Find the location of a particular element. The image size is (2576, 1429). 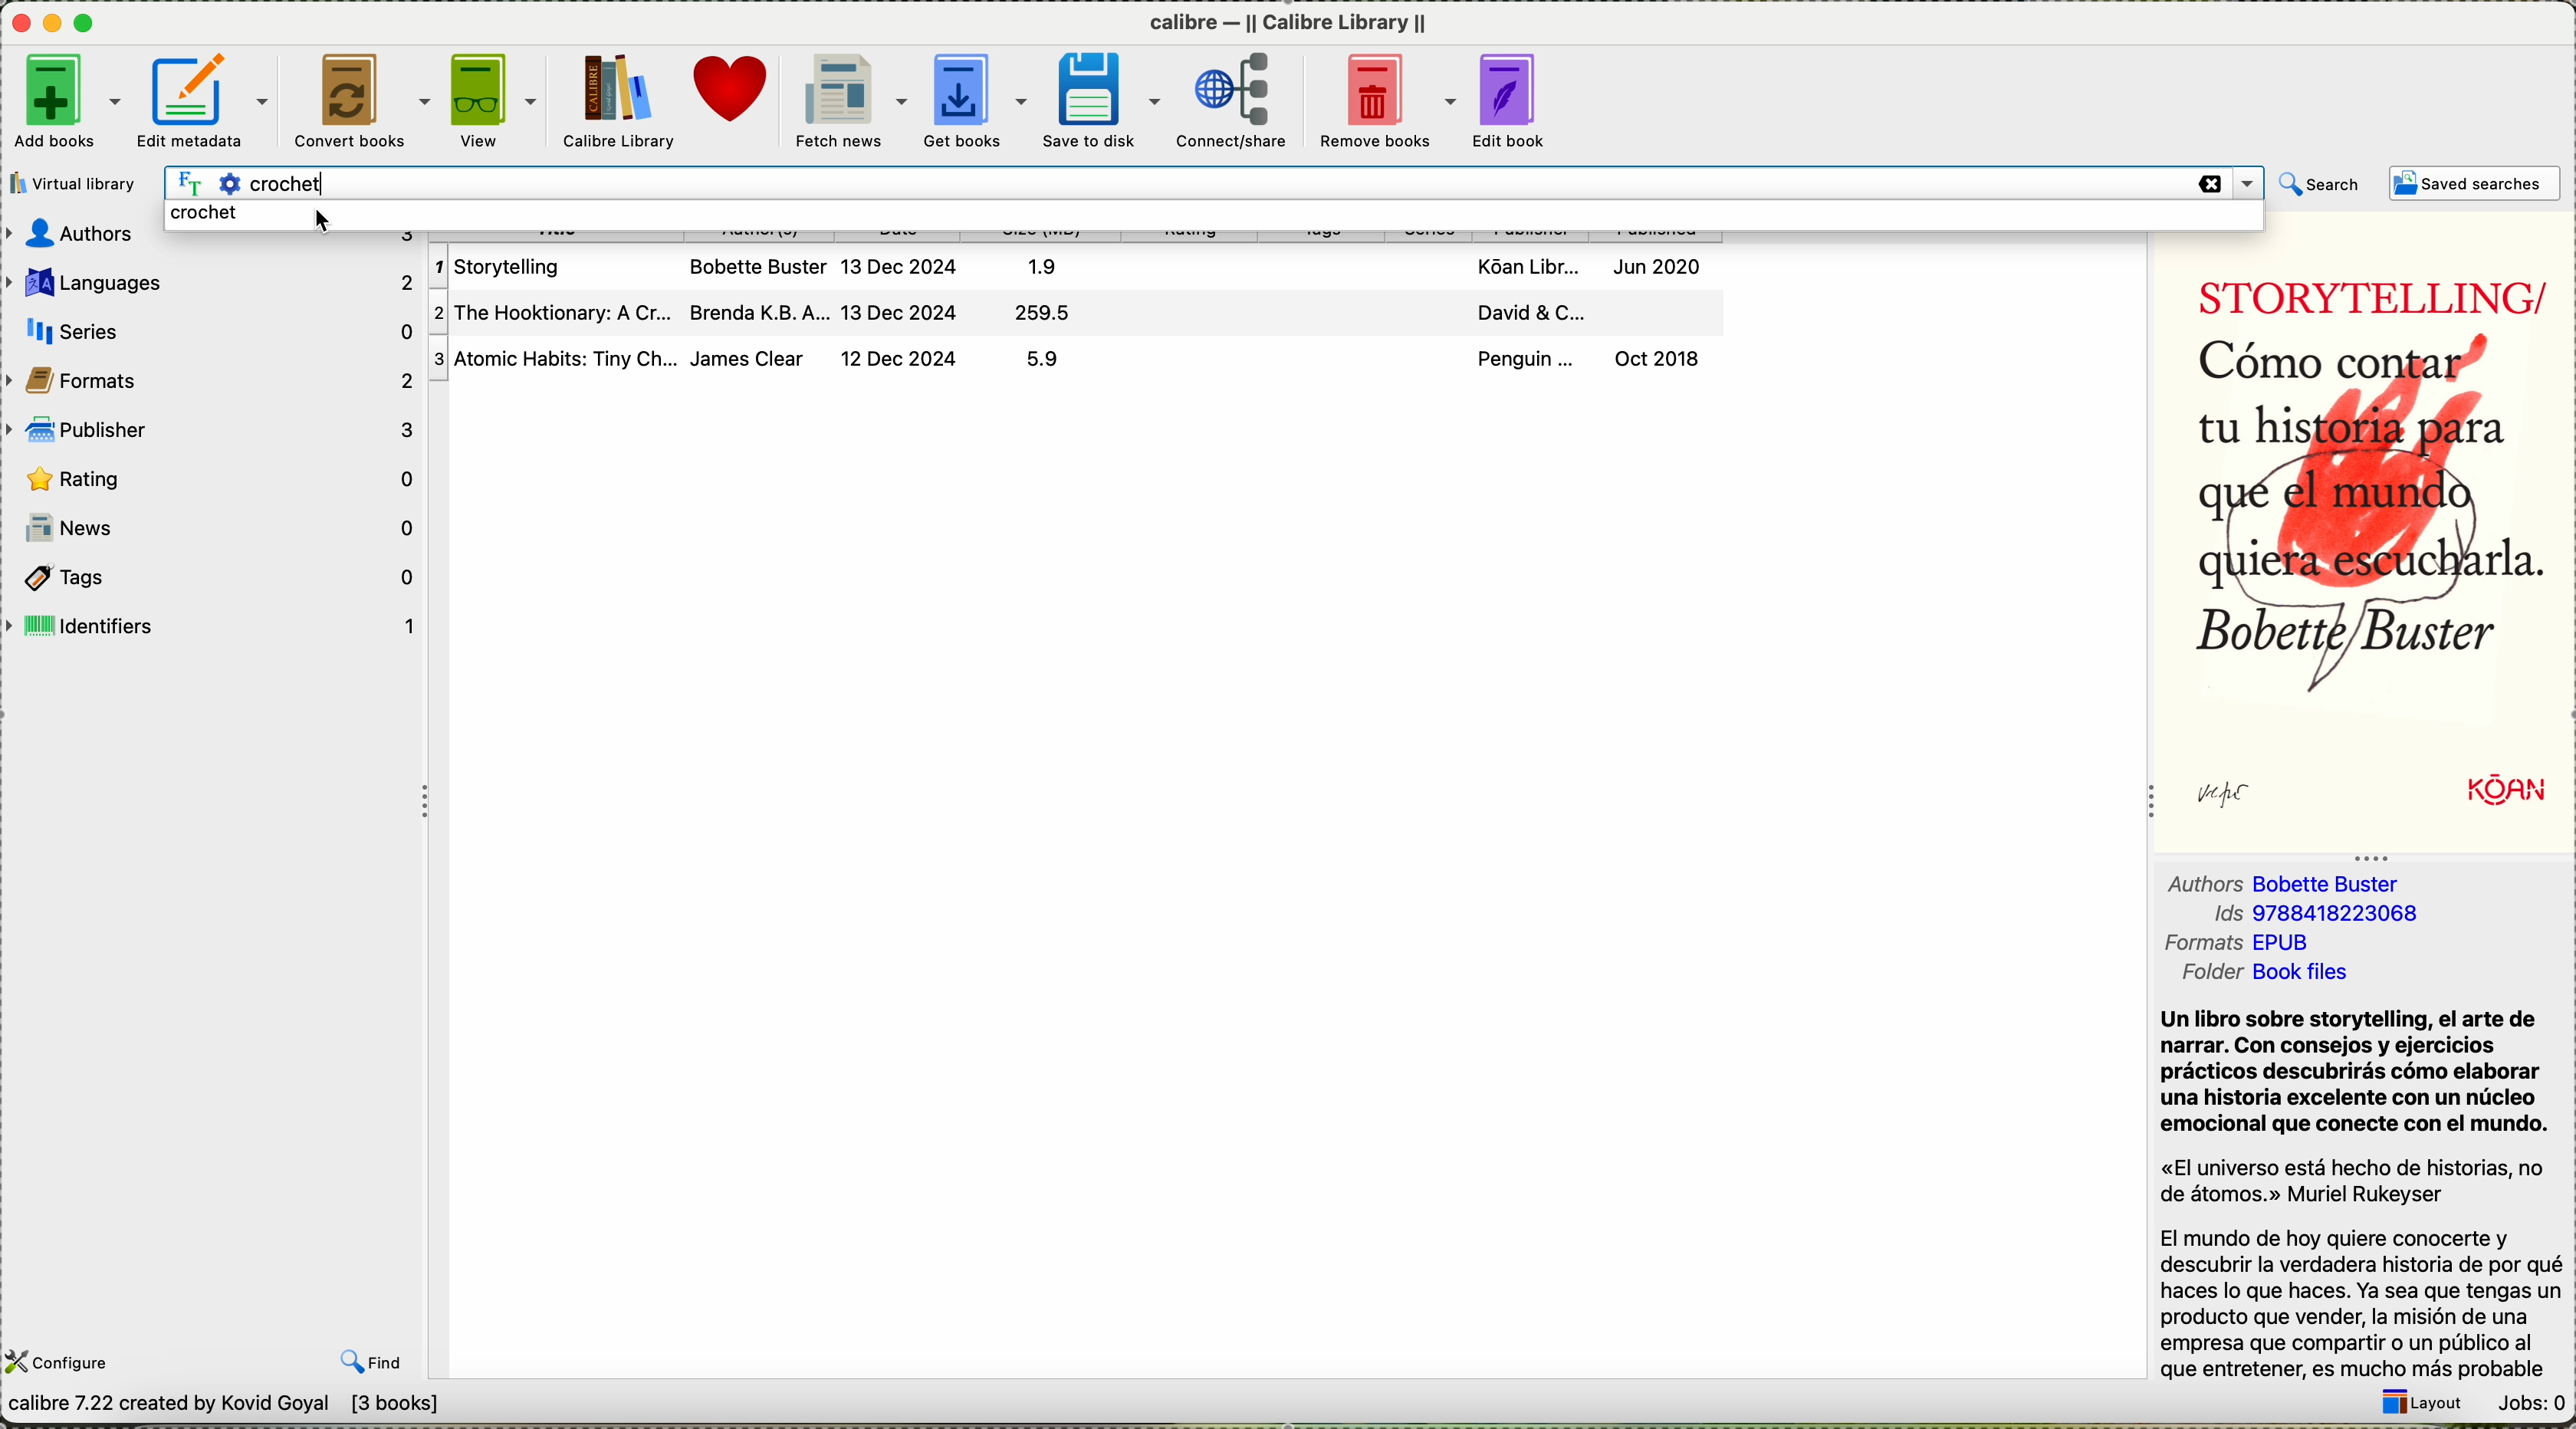

Atomic Habits: Tiny Ch. is located at coordinates (555, 359).